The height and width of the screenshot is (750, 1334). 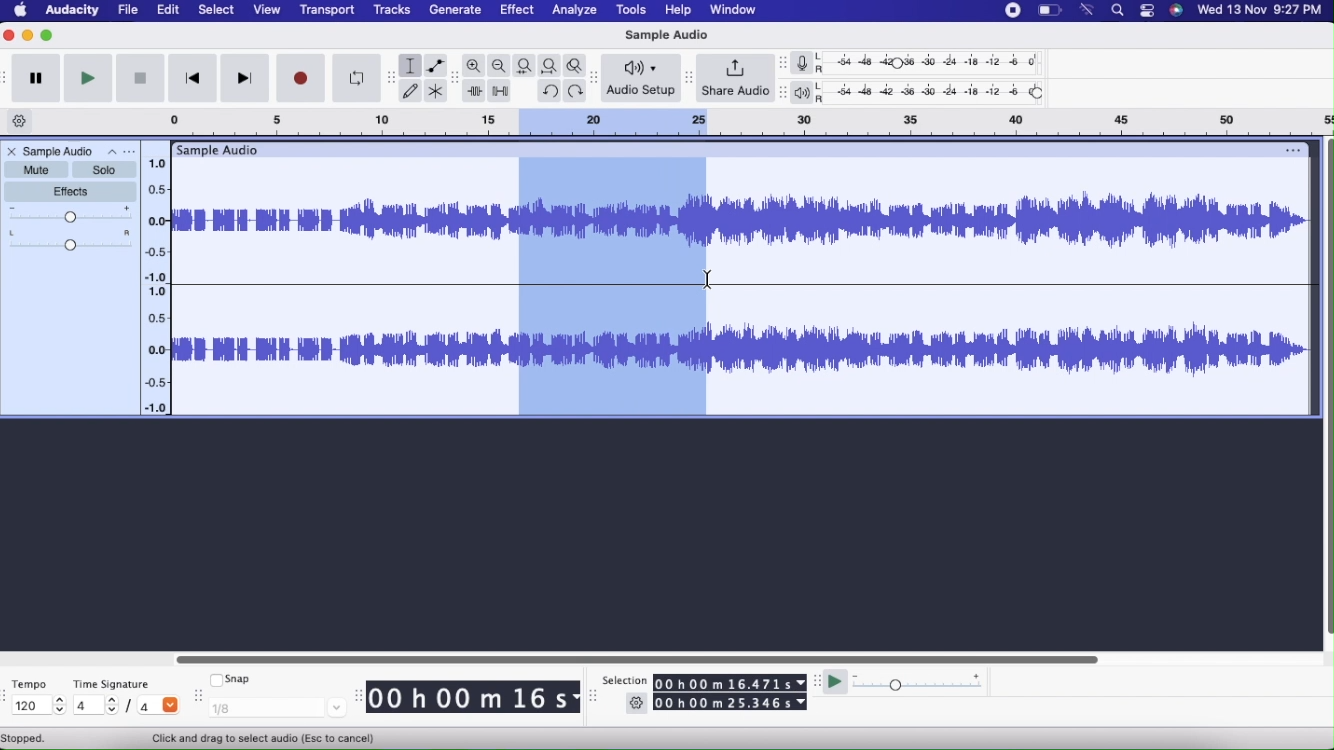 What do you see at coordinates (1290, 149) in the screenshot?
I see `options` at bounding box center [1290, 149].